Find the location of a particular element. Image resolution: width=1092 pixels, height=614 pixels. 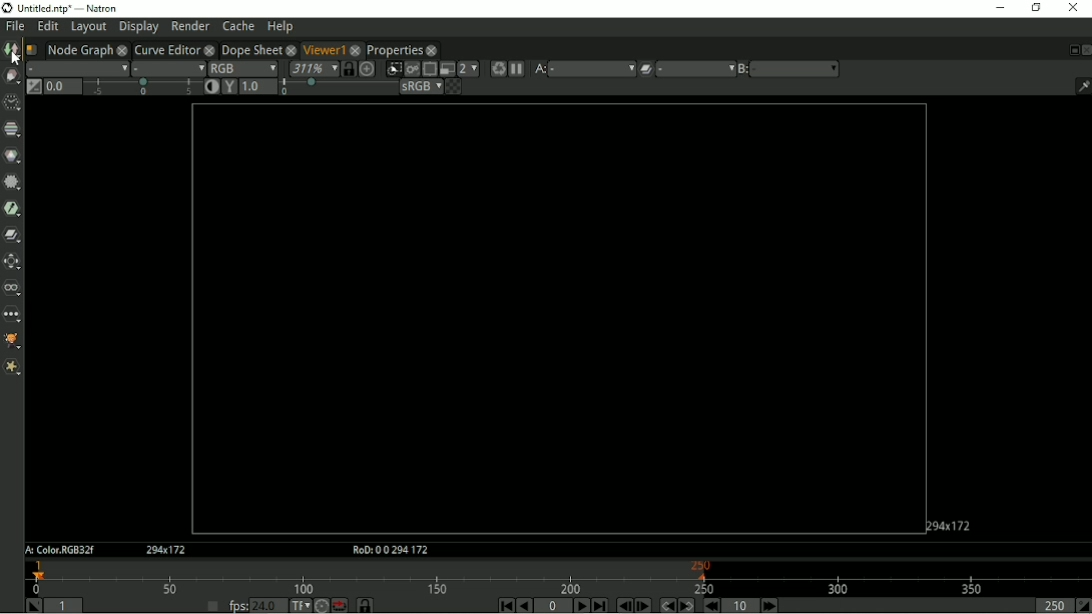

Float pane is located at coordinates (1071, 50).